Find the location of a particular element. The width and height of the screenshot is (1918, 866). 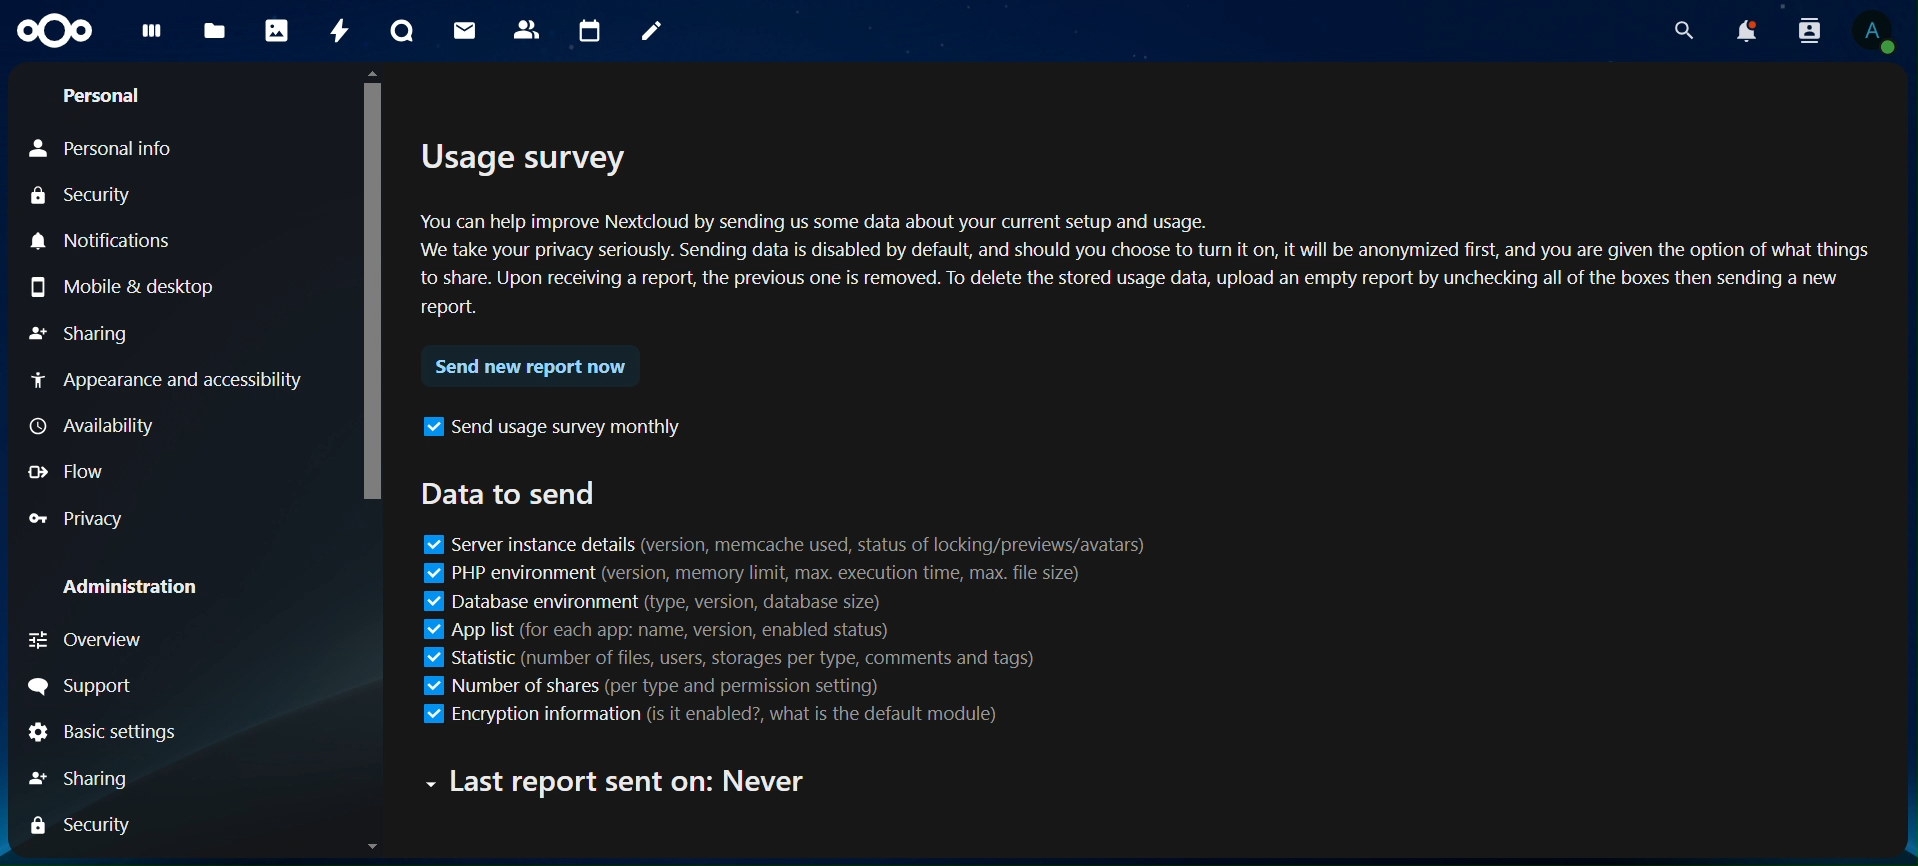

icon is located at coordinates (52, 30).